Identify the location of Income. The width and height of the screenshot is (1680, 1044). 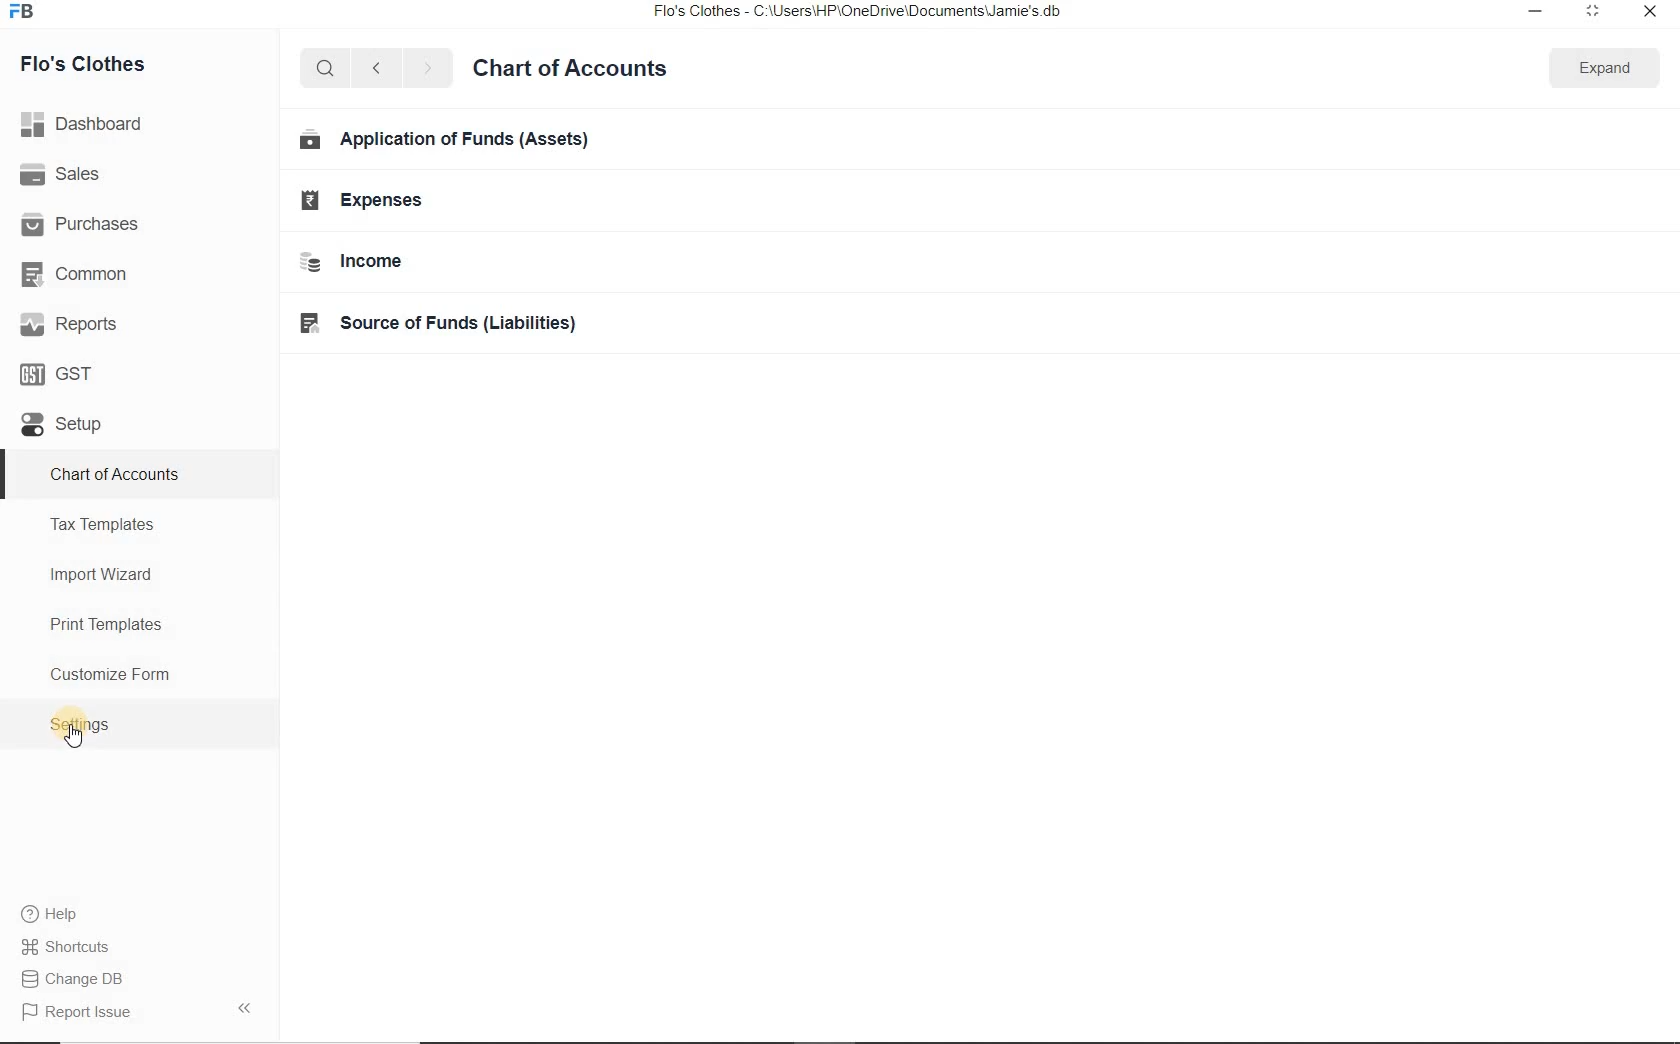
(355, 262).